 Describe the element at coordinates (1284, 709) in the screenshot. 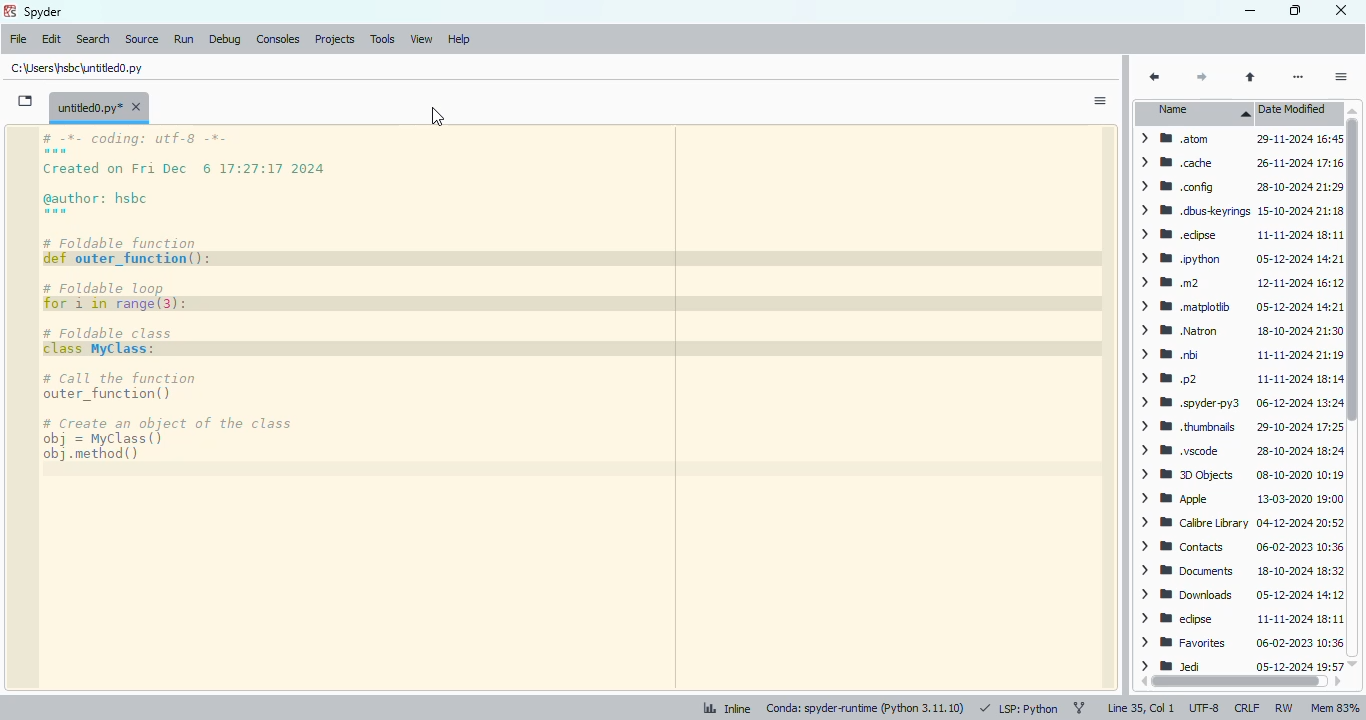

I see `RW` at that location.